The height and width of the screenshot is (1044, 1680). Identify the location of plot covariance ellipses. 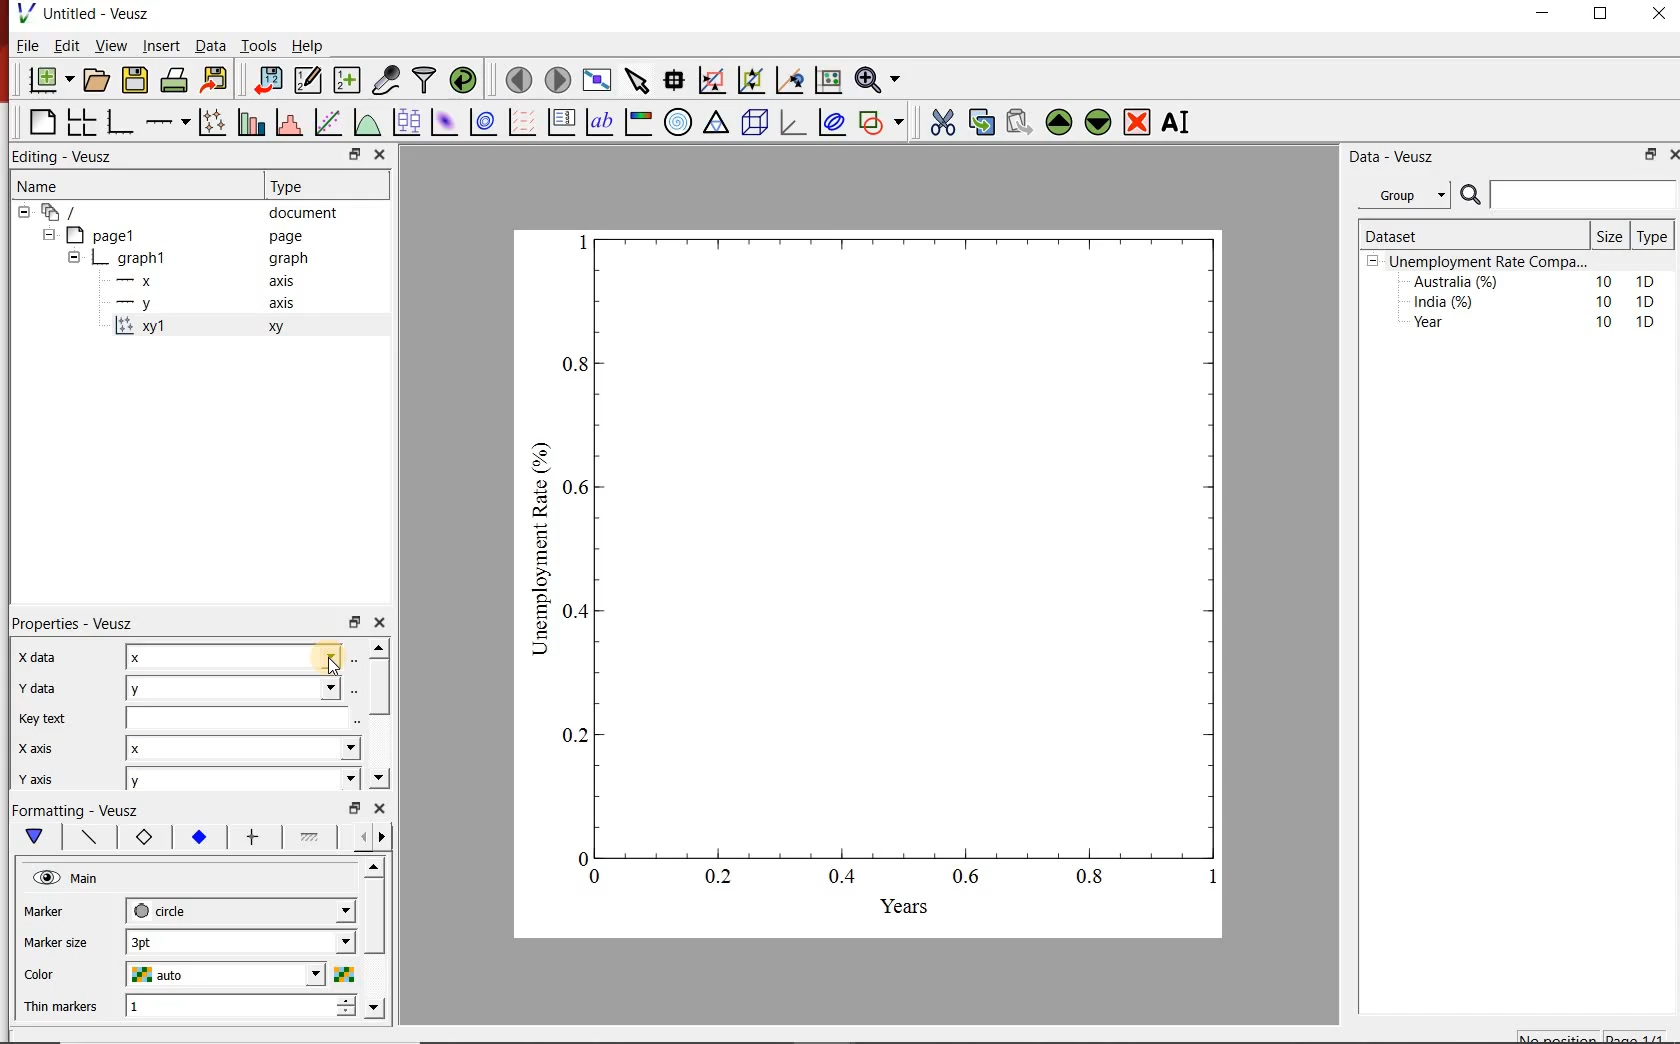
(833, 122).